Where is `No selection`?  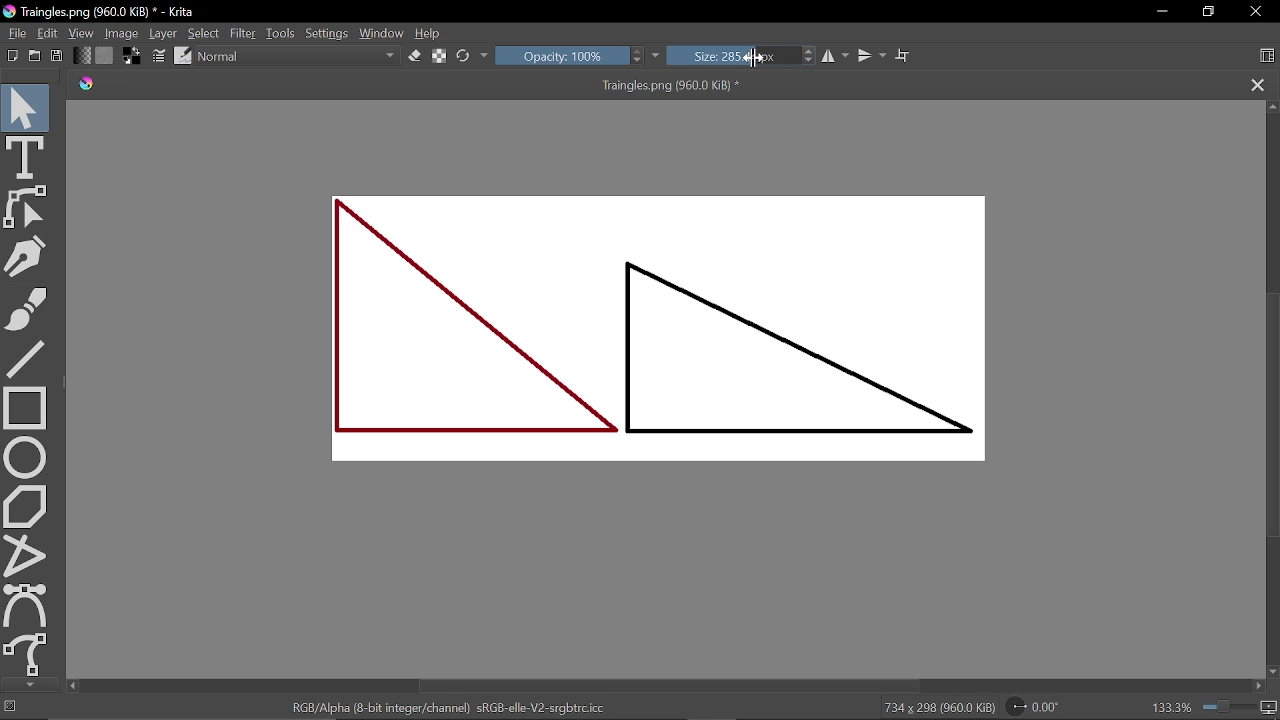
No selection is located at coordinates (12, 708).